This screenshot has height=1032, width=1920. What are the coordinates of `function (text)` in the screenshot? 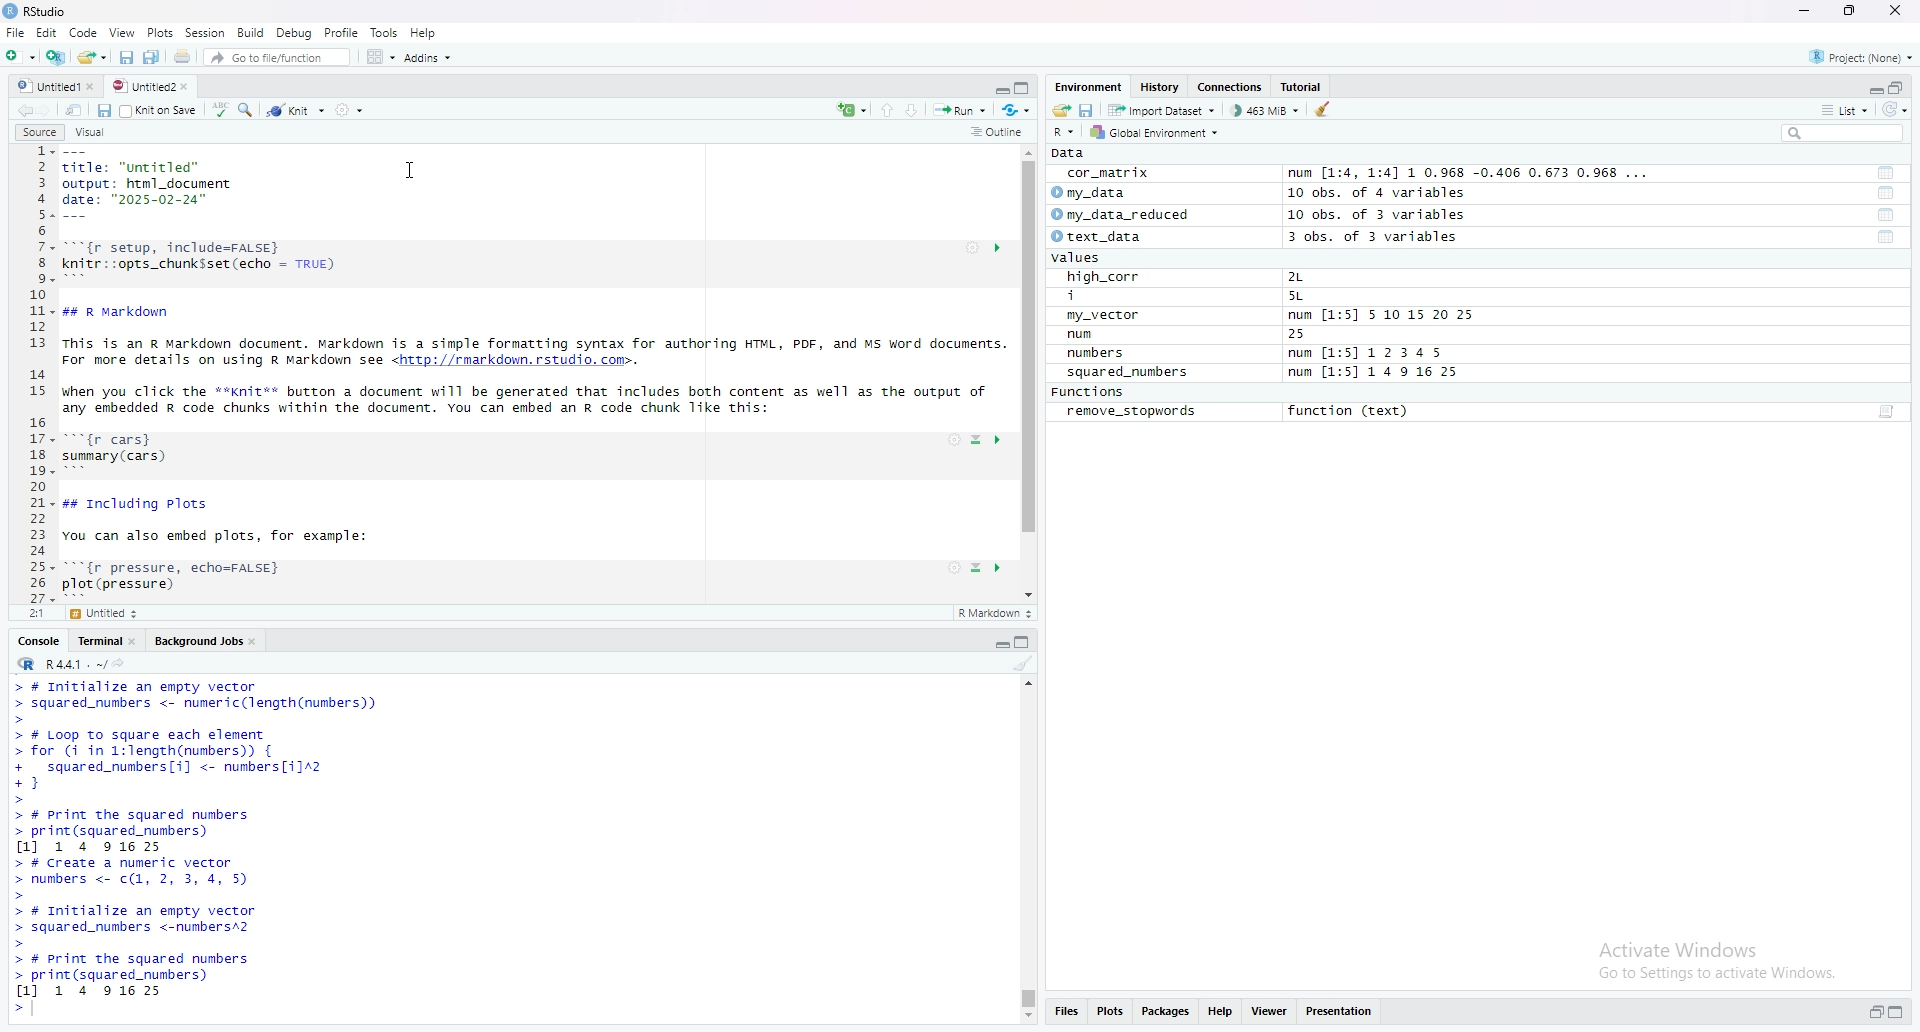 It's located at (1352, 413).